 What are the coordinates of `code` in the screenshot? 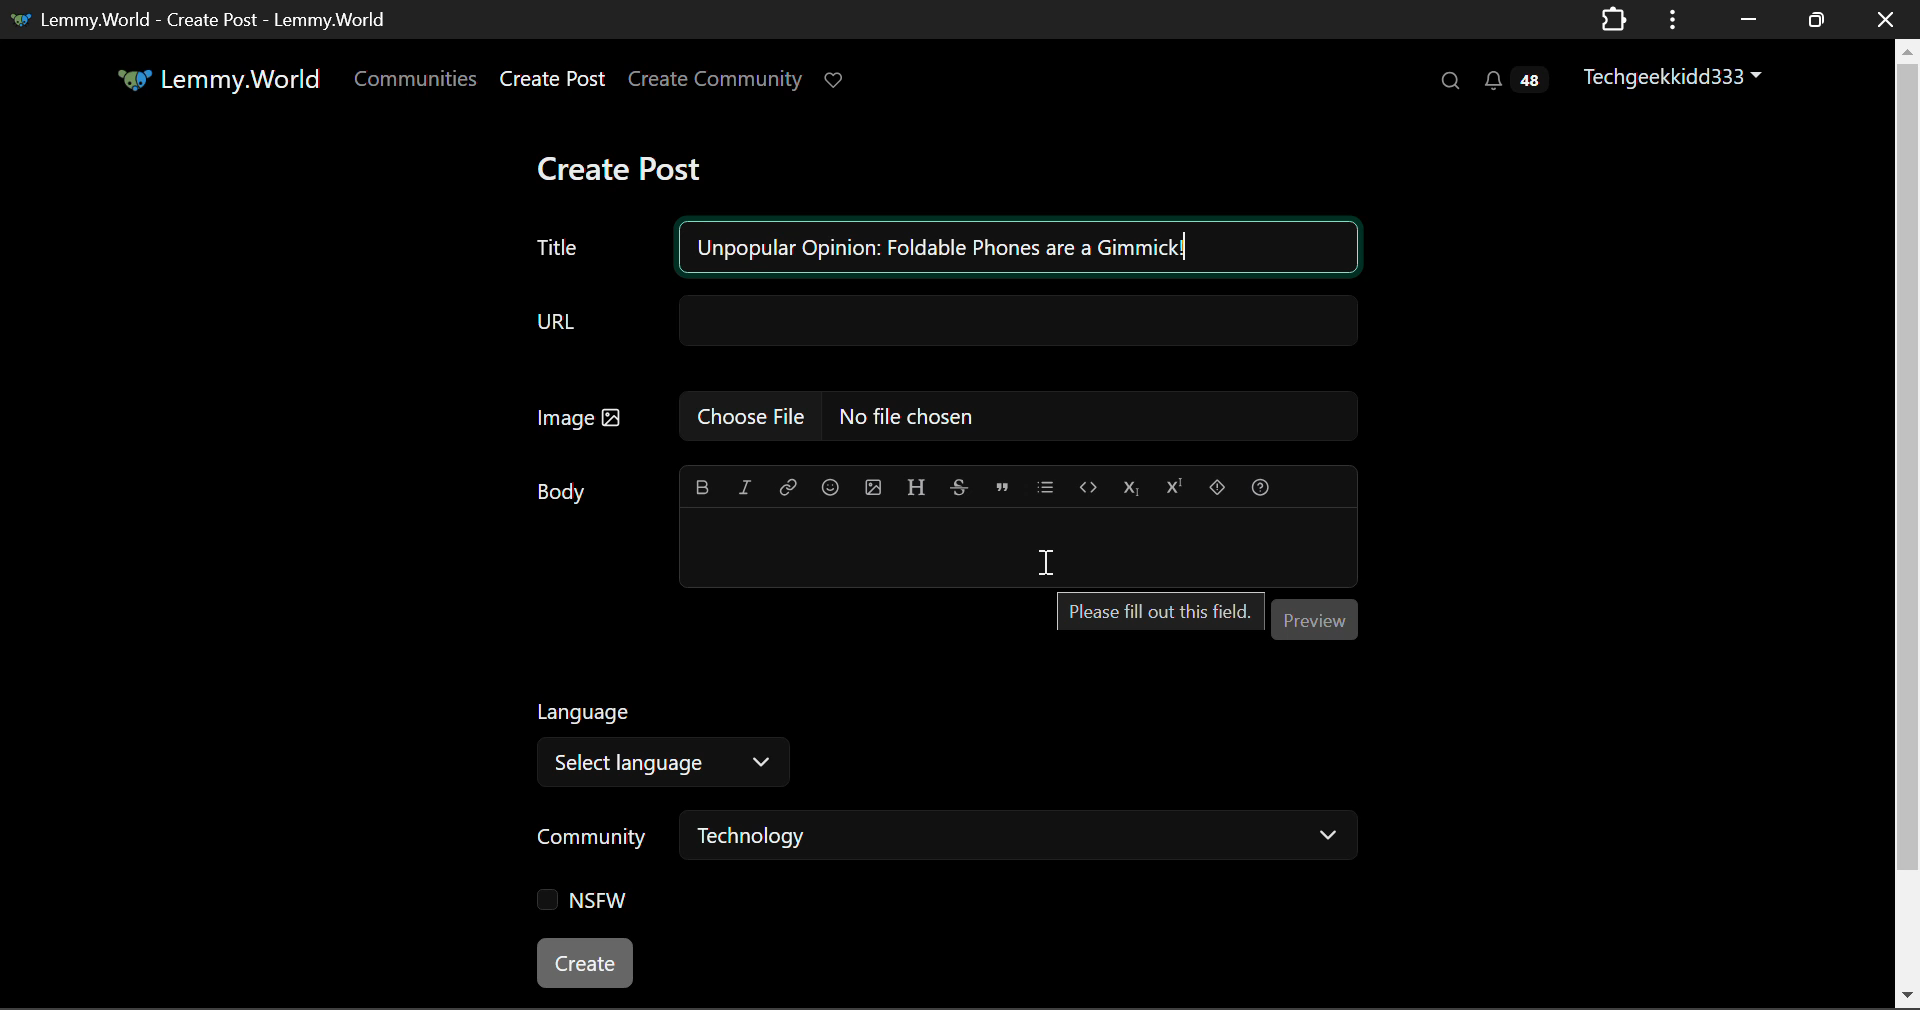 It's located at (1088, 486).